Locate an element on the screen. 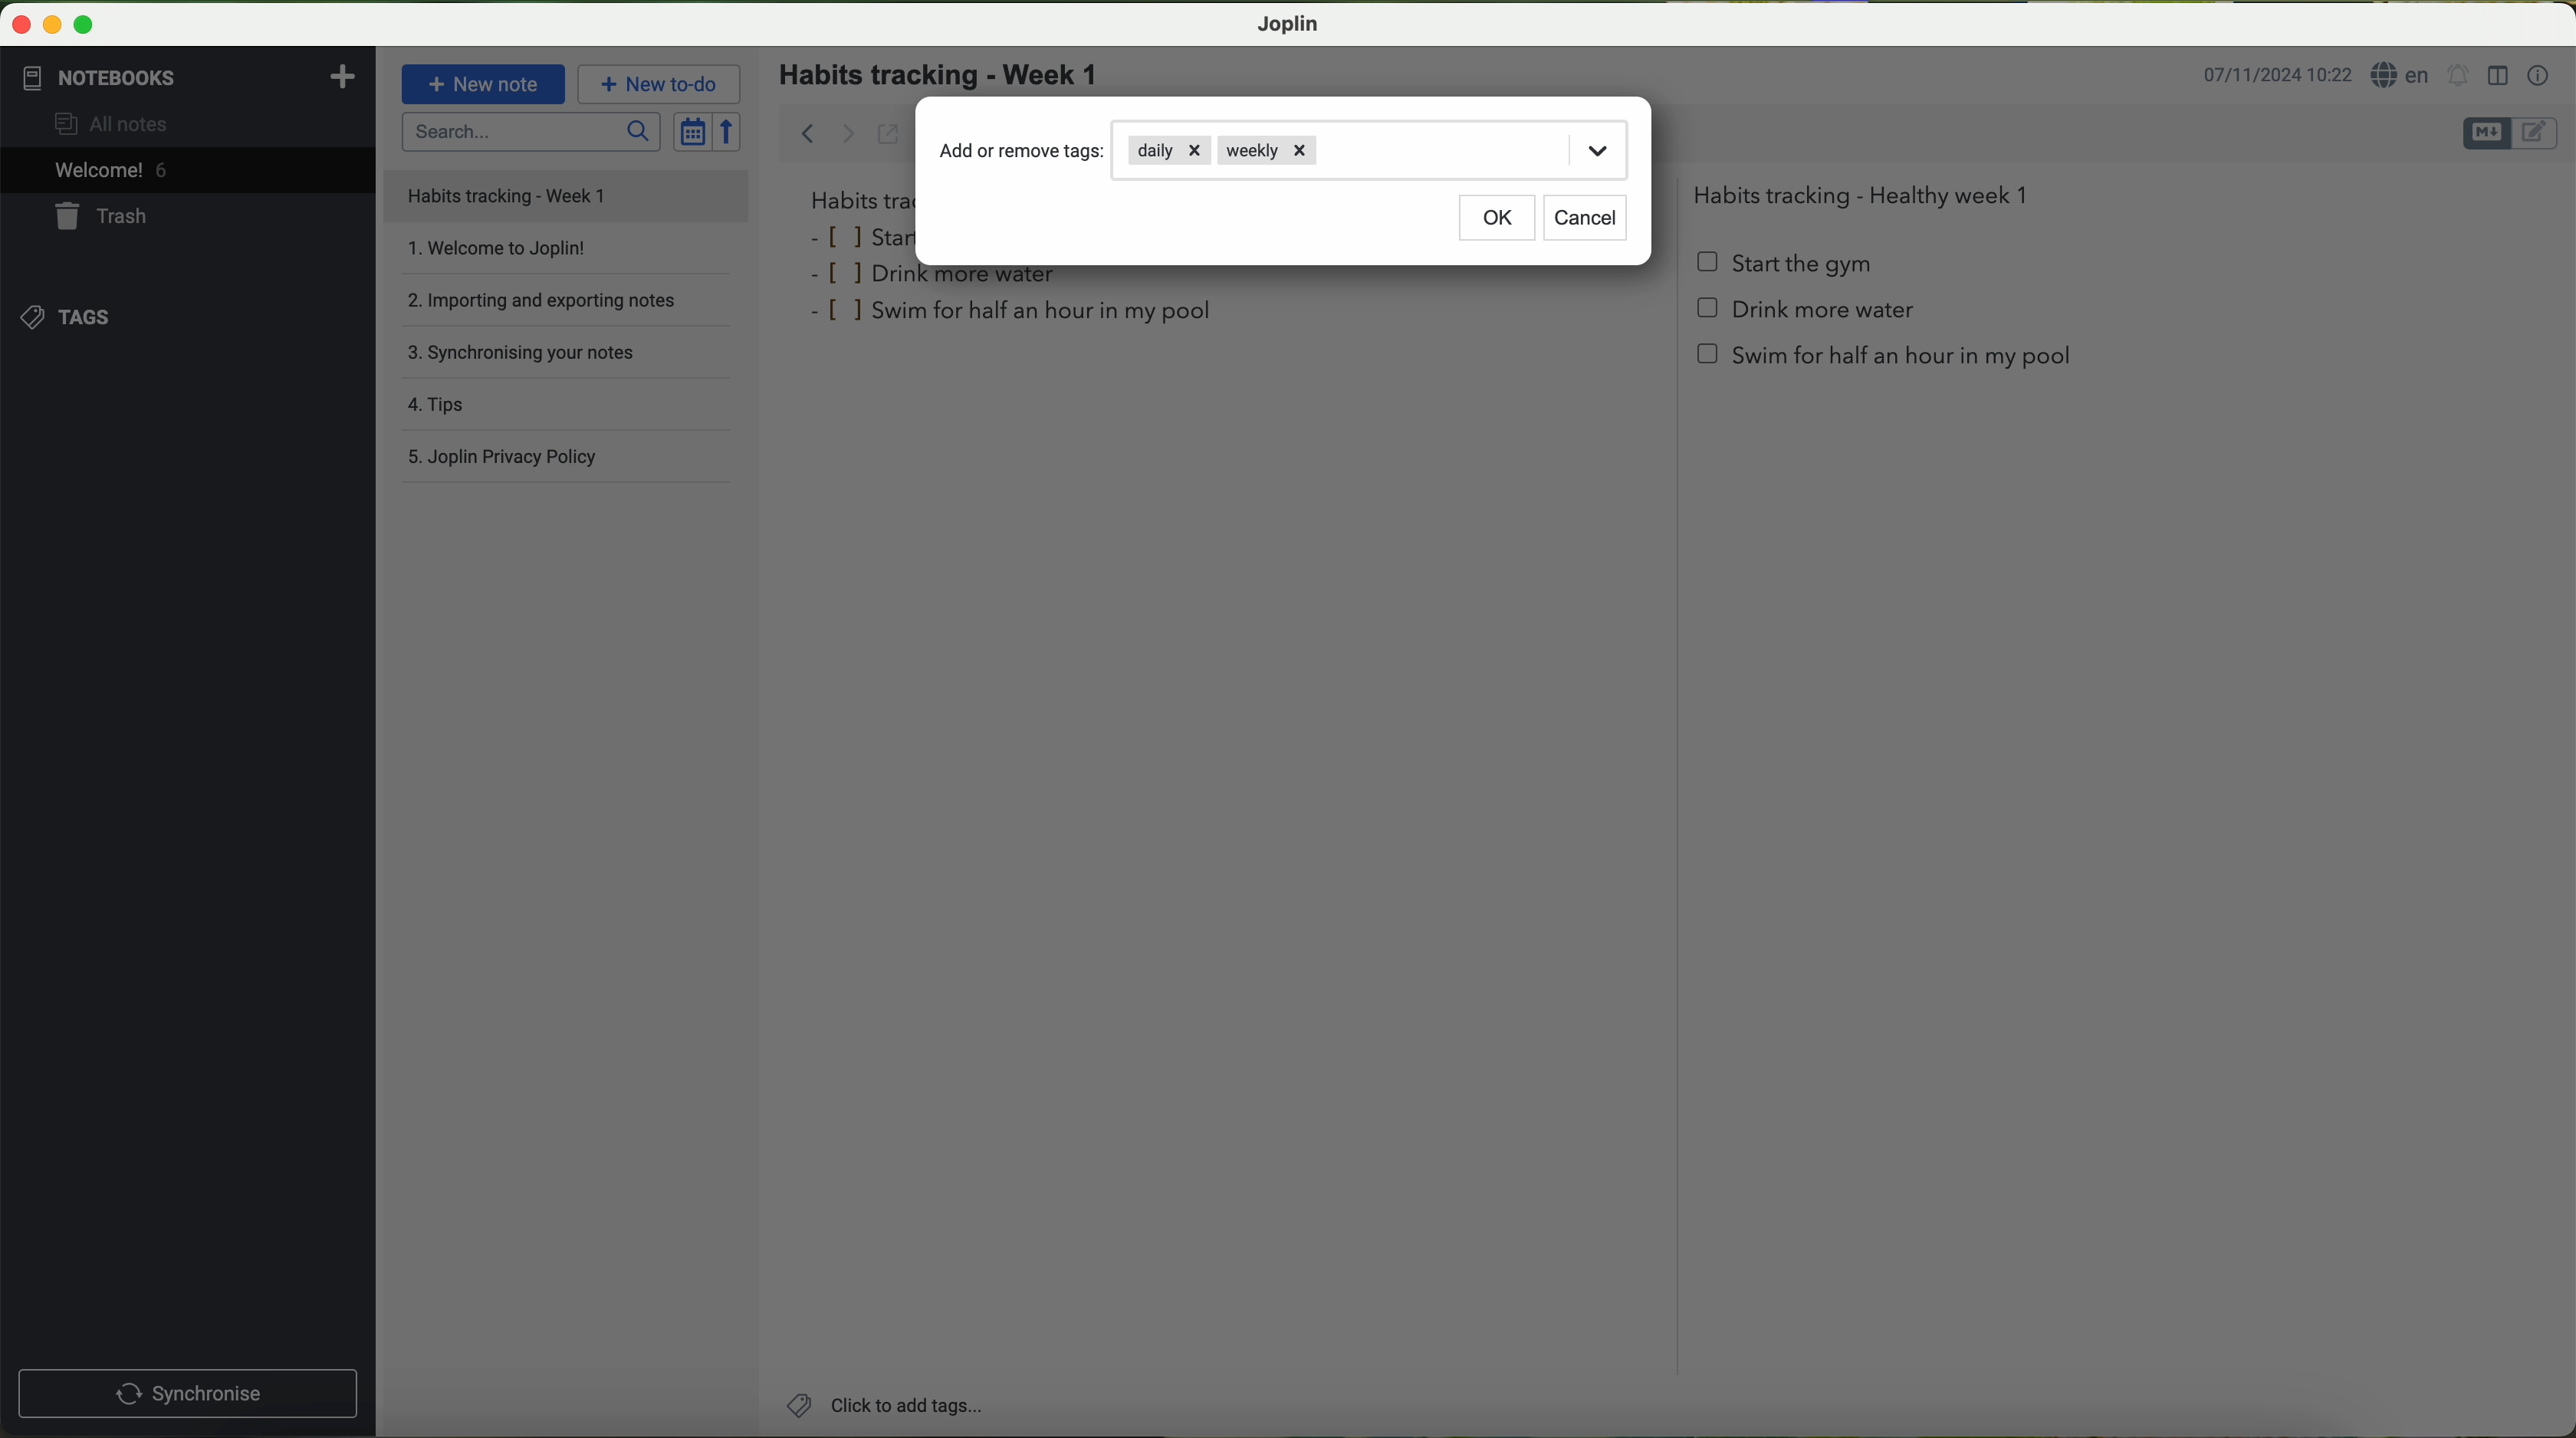 This screenshot has width=2576, height=1438. importing and exporting notes is located at coordinates (564, 307).